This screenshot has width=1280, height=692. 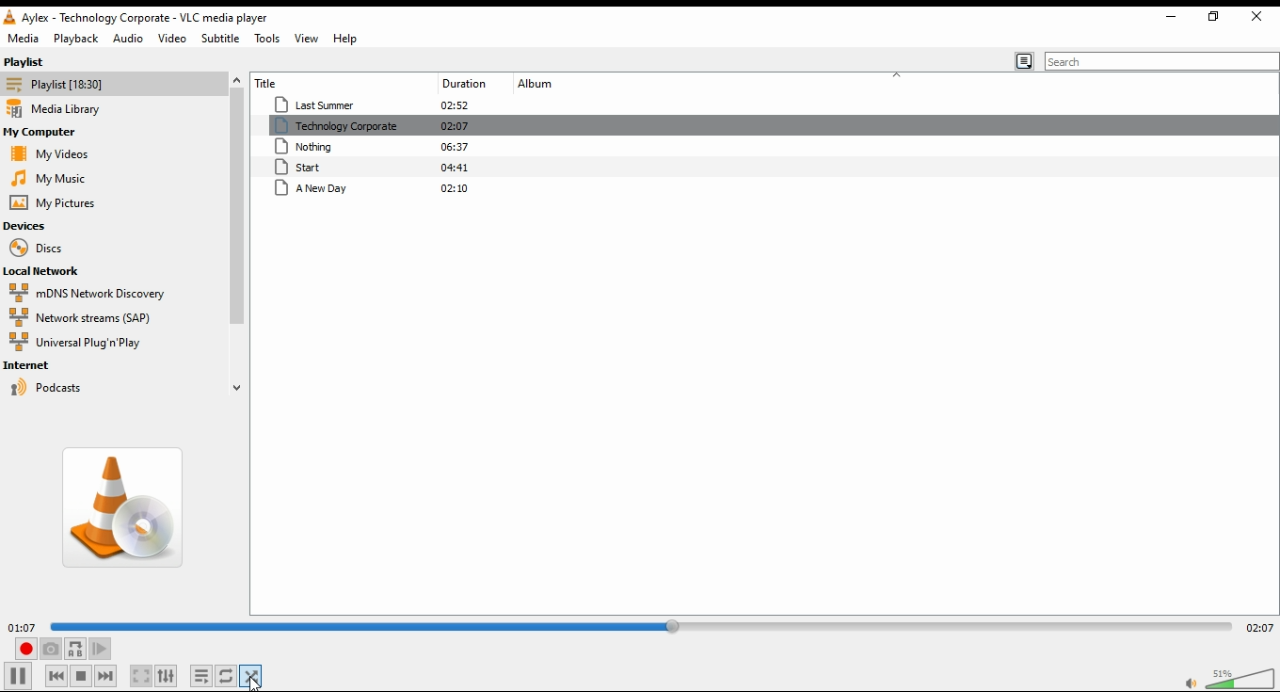 What do you see at coordinates (236, 234) in the screenshot?
I see `scroll bar` at bounding box center [236, 234].